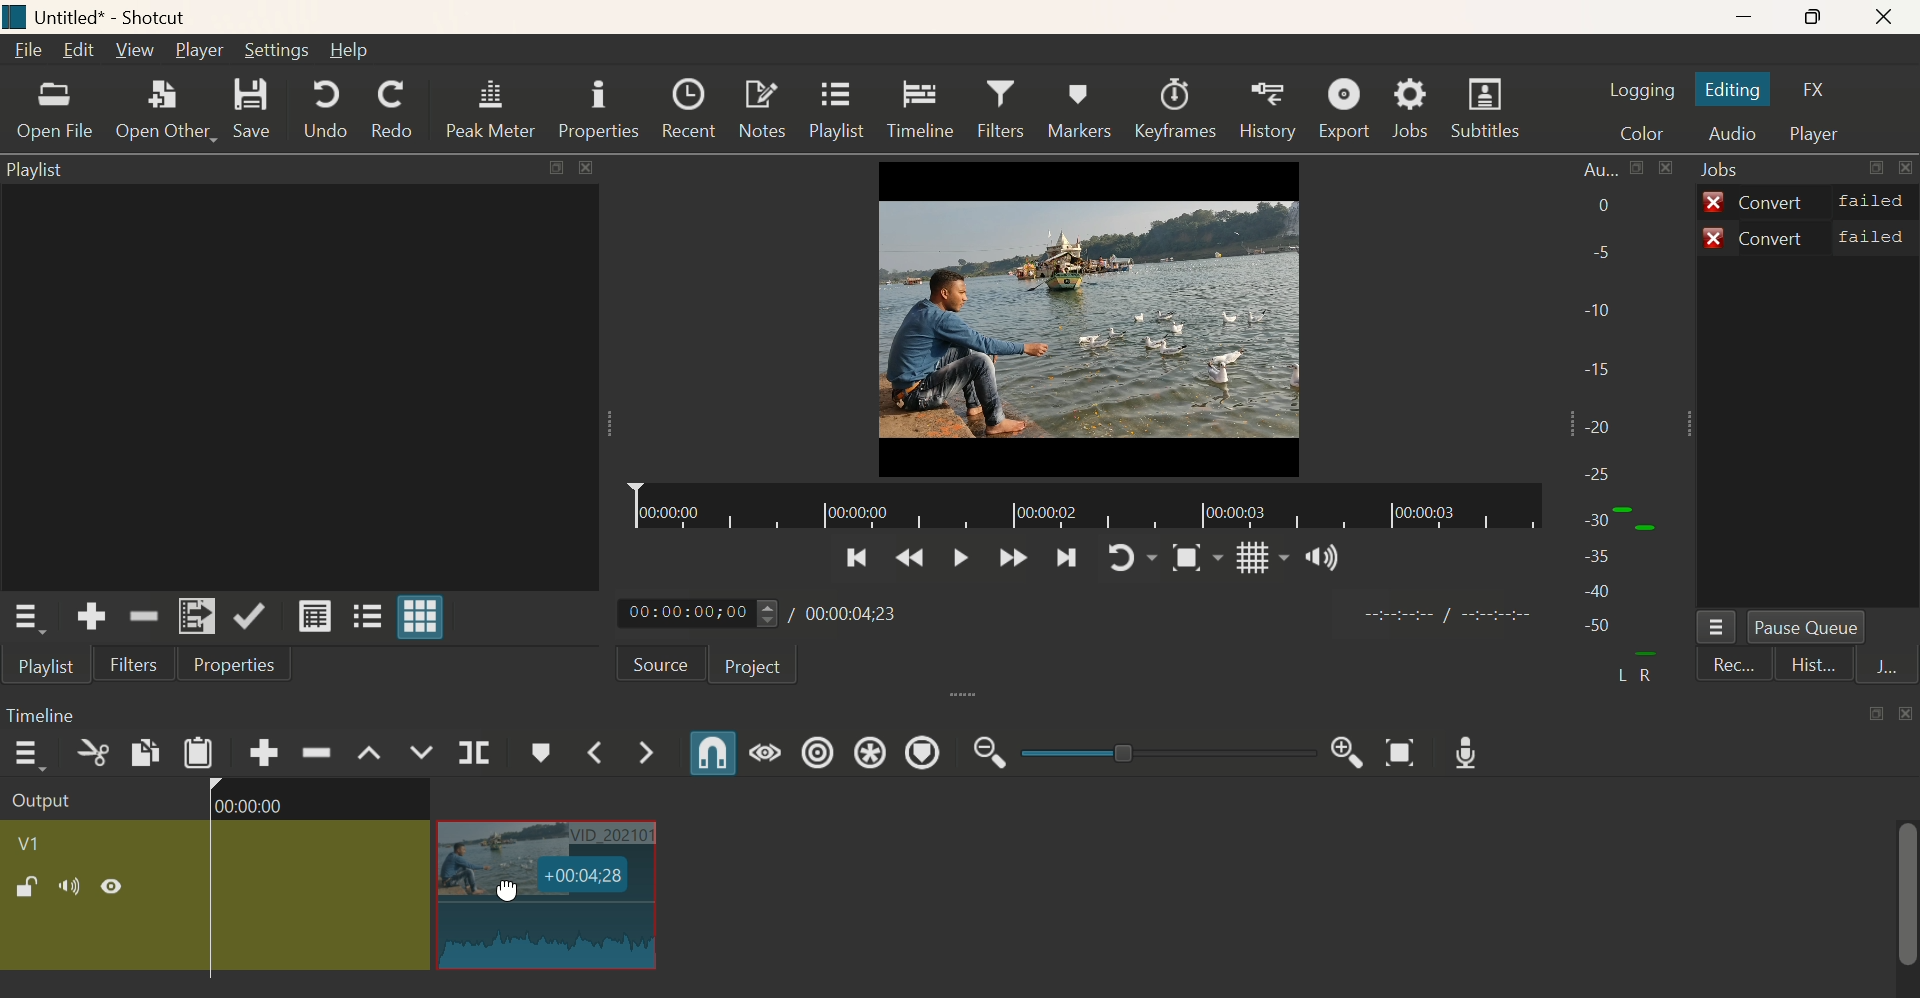 This screenshot has width=1920, height=998. Describe the element at coordinates (1822, 18) in the screenshot. I see `Maximise` at that location.